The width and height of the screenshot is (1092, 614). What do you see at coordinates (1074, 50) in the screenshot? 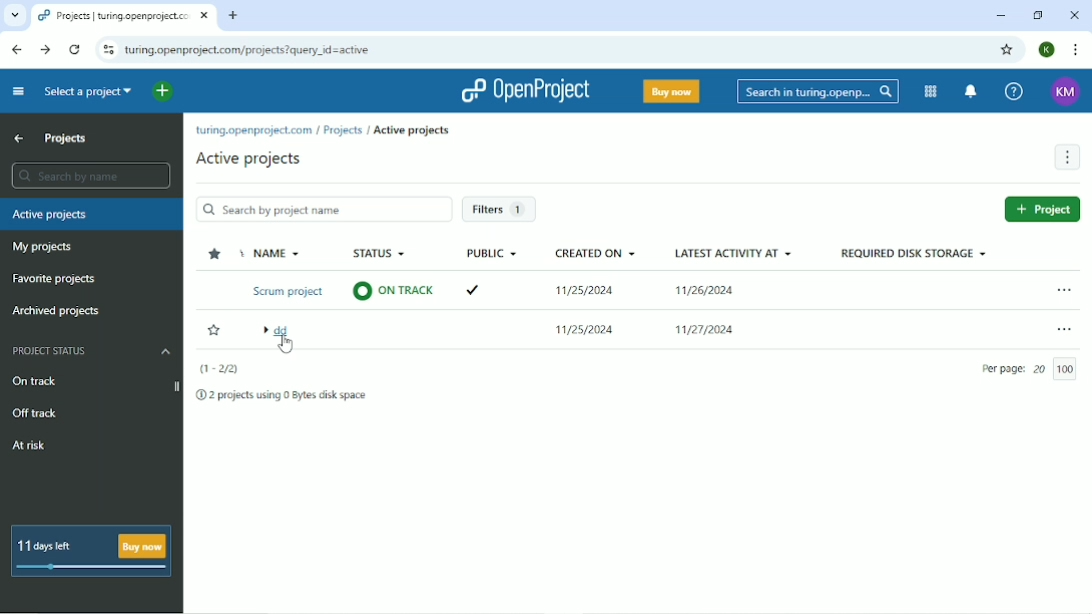
I see `Customize and control google chrome` at bounding box center [1074, 50].